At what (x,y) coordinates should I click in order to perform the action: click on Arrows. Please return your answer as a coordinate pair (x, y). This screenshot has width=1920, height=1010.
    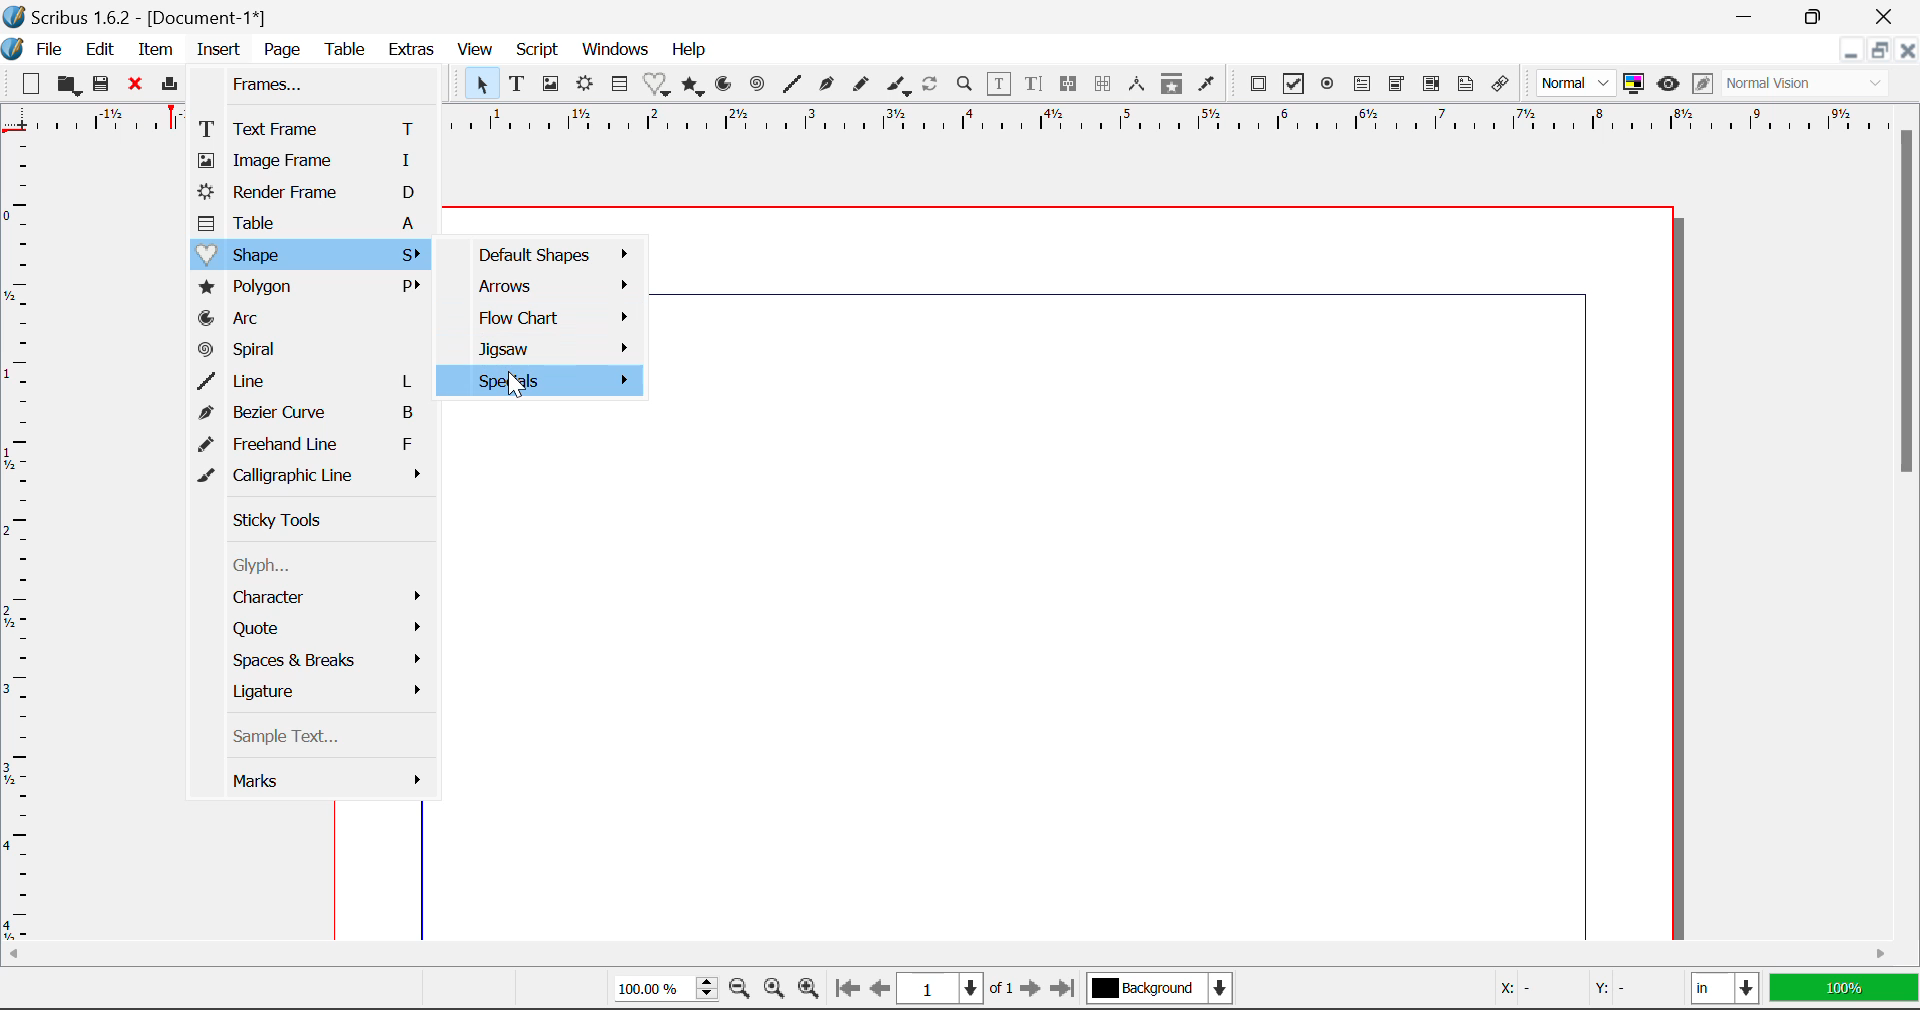
    Looking at the image, I should click on (542, 286).